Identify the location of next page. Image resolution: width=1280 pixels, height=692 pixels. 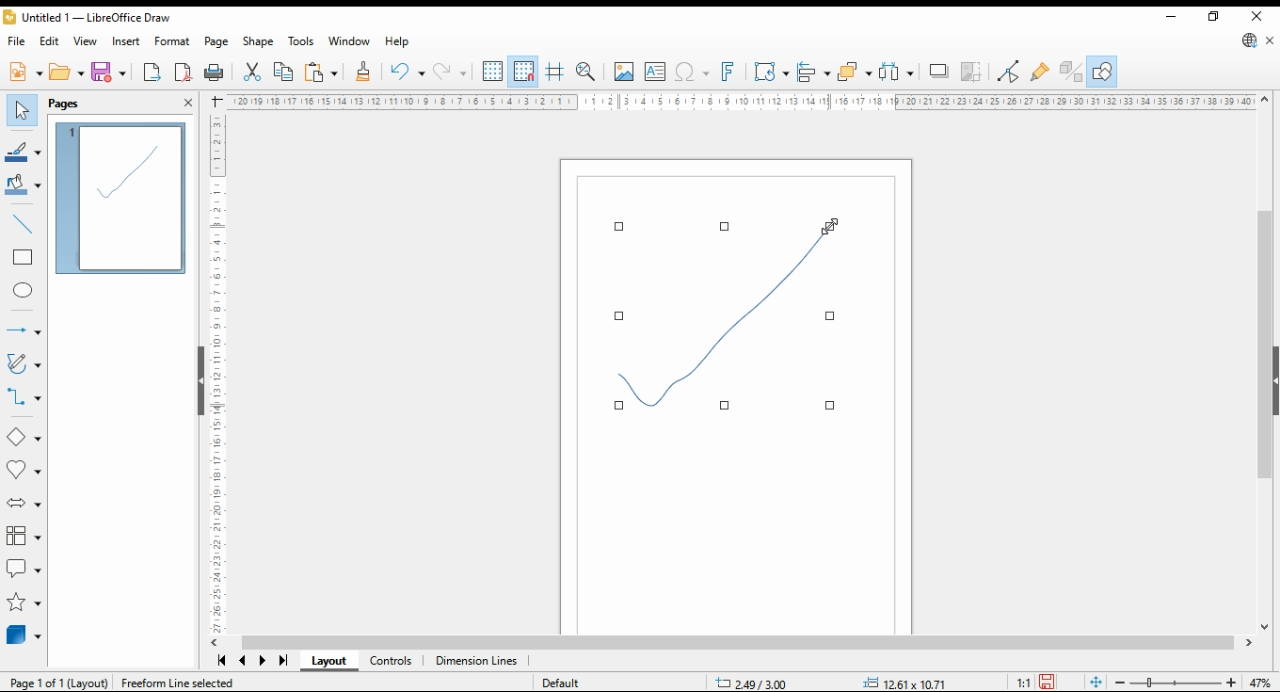
(262, 661).